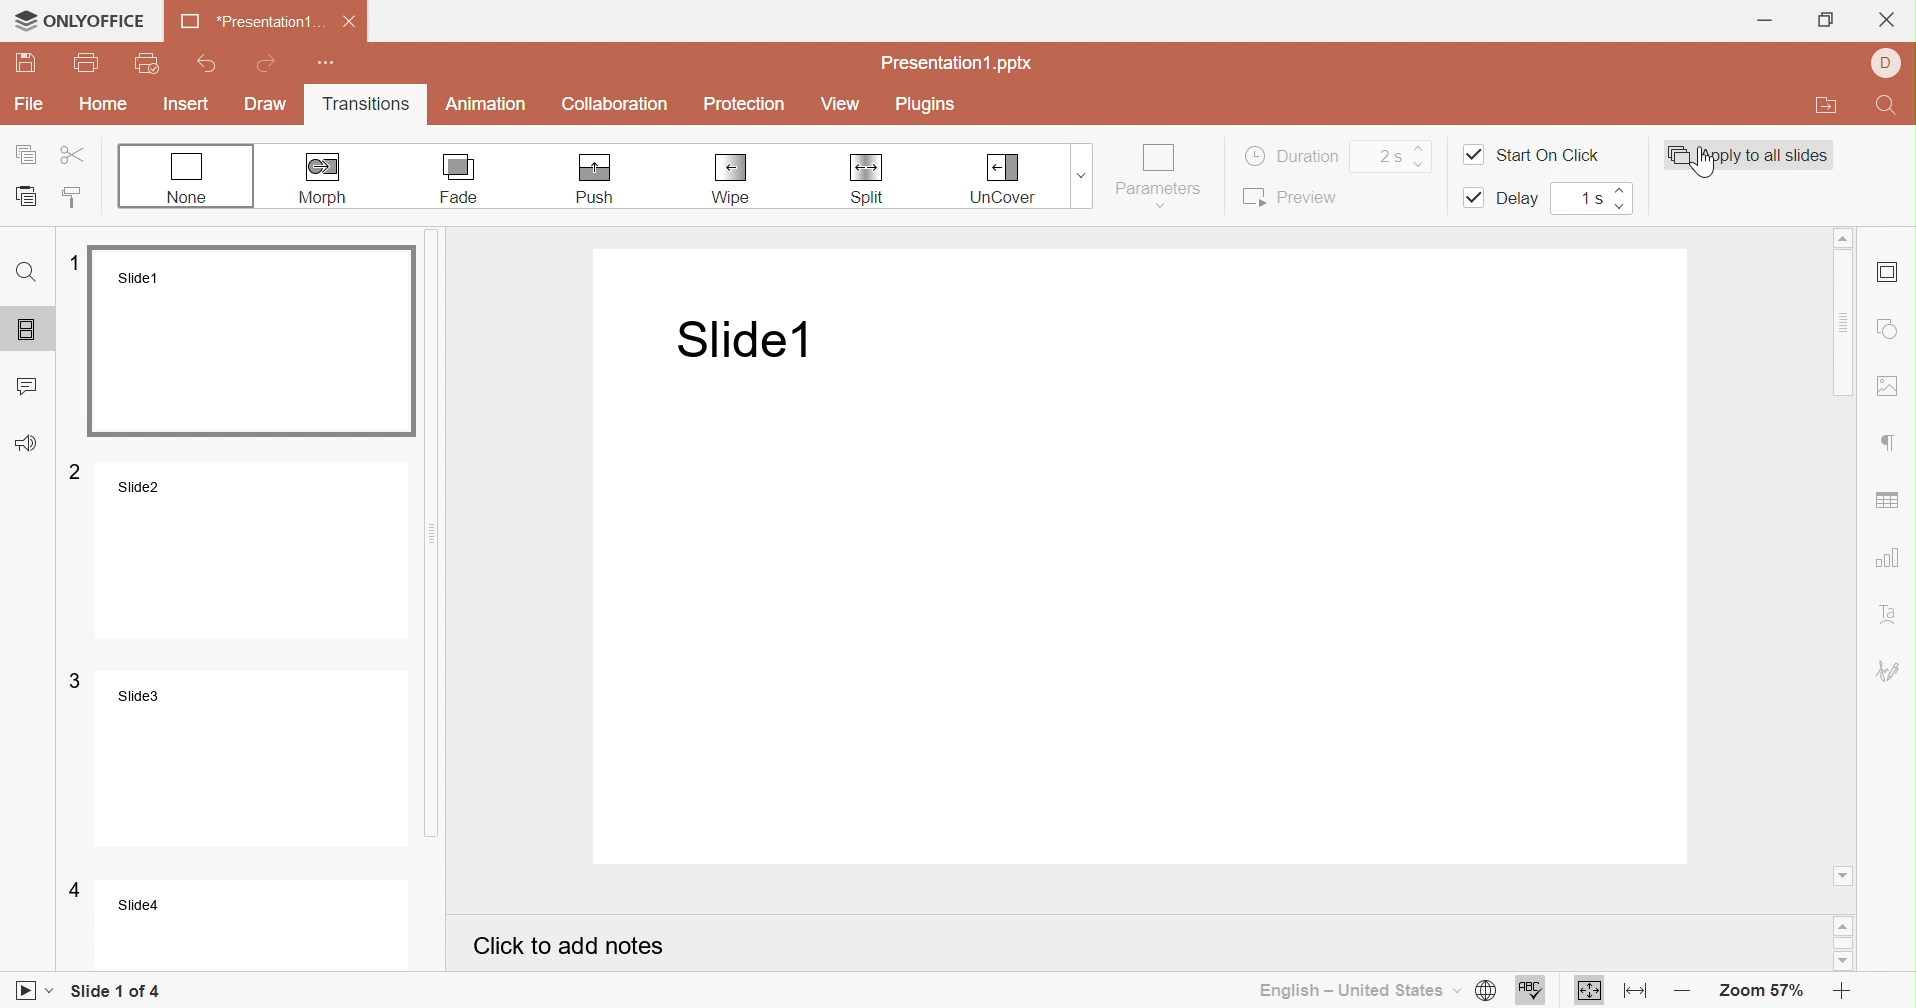 Image resolution: width=1916 pixels, height=1008 pixels. I want to click on Print file, so click(86, 63).